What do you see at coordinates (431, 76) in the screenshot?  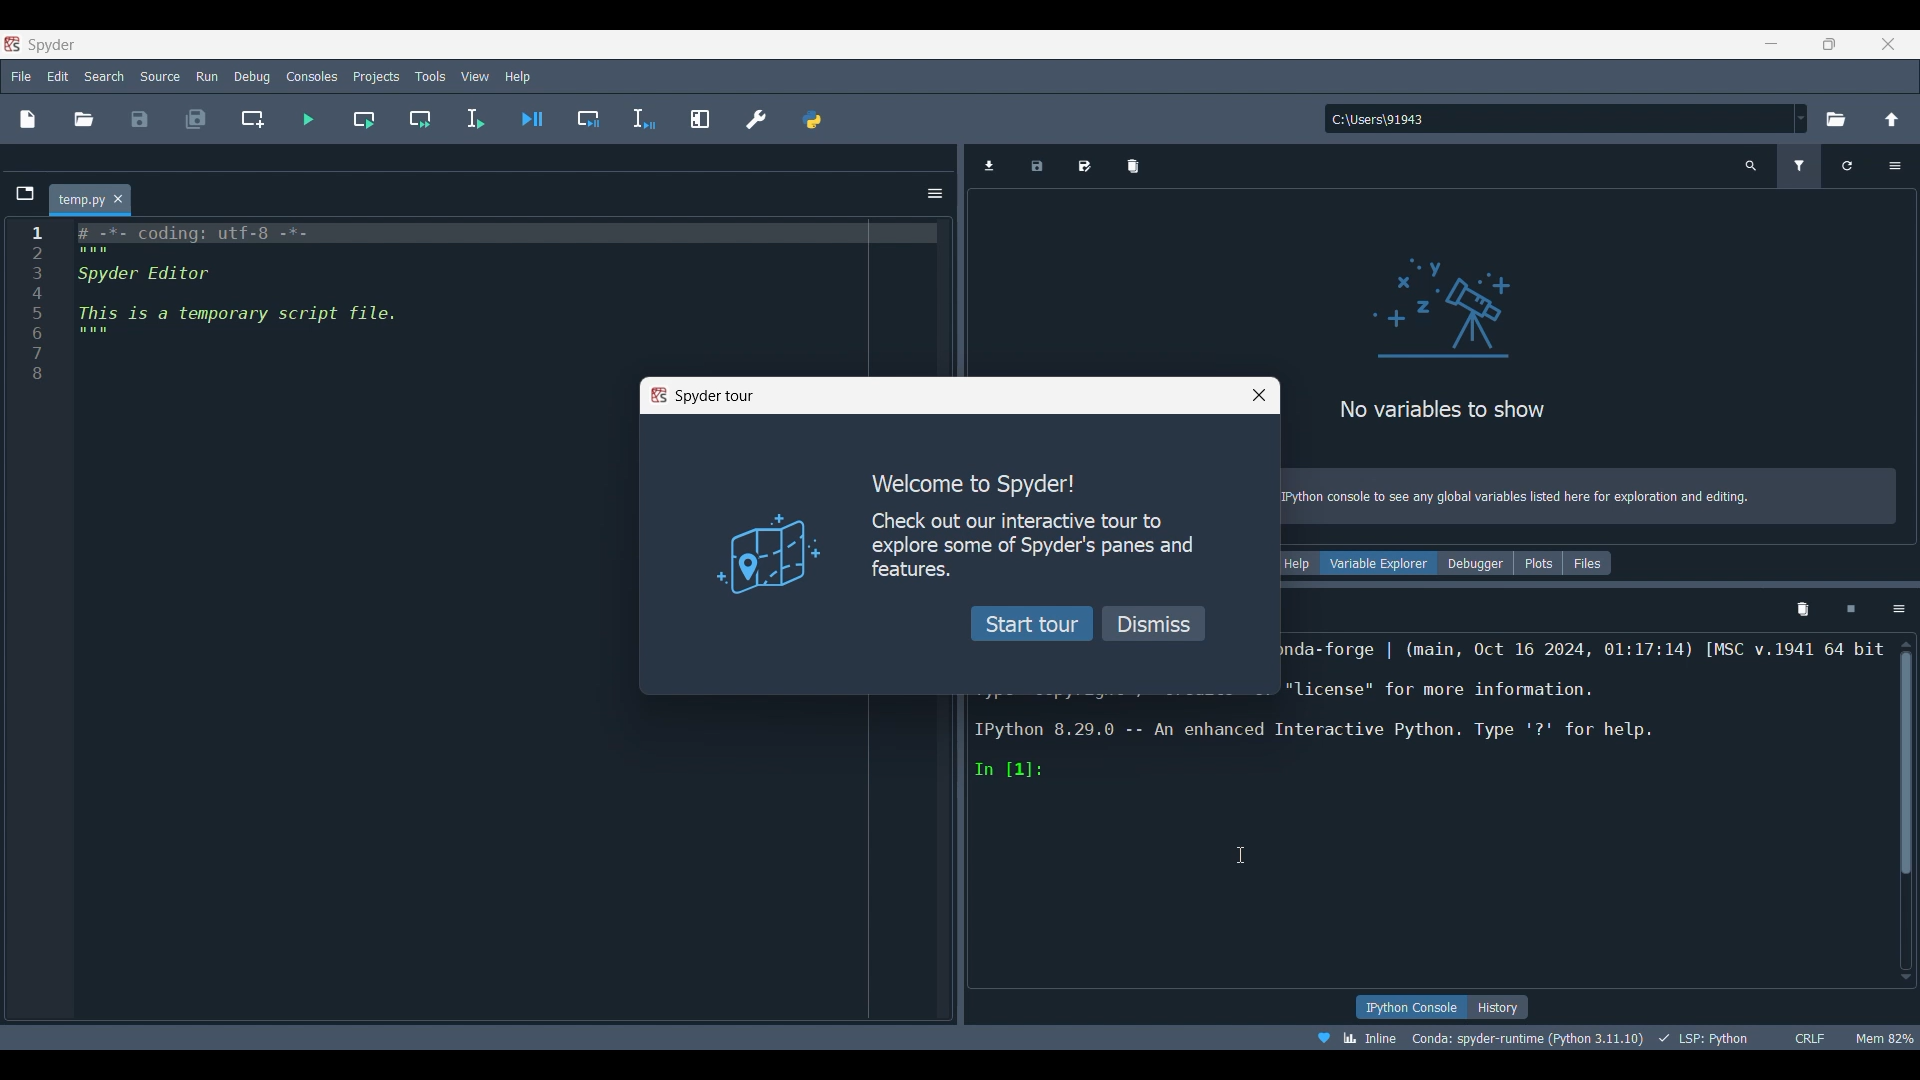 I see `Tools menu` at bounding box center [431, 76].